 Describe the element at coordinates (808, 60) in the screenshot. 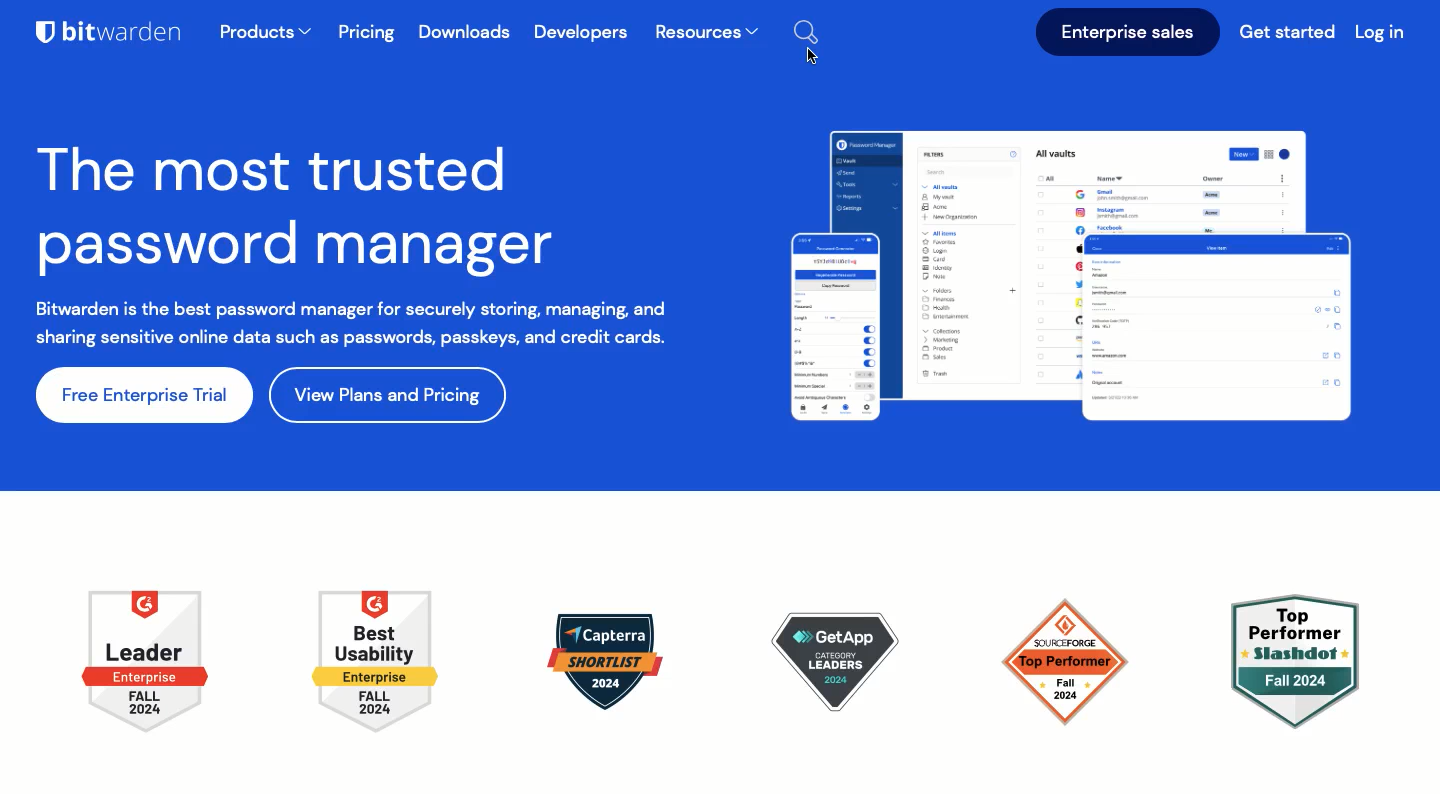

I see `Cursor` at that location.